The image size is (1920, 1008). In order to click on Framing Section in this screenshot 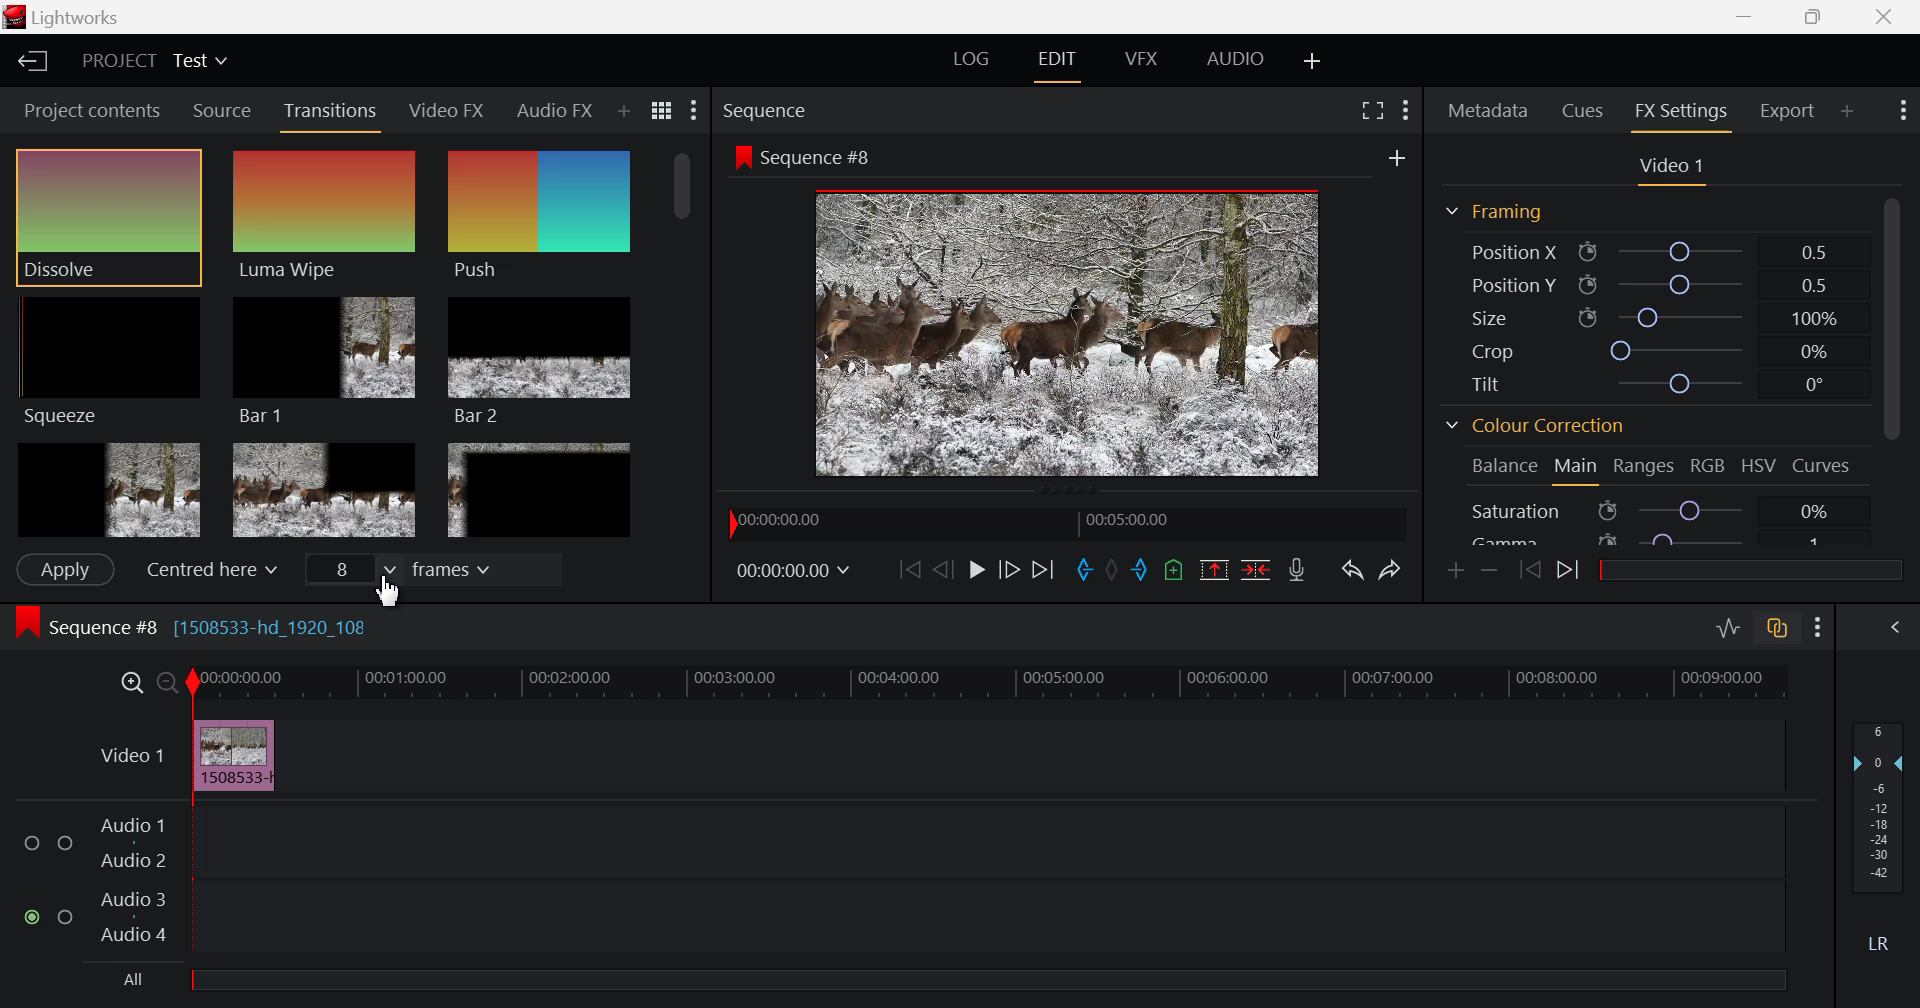, I will do `click(1500, 207)`.